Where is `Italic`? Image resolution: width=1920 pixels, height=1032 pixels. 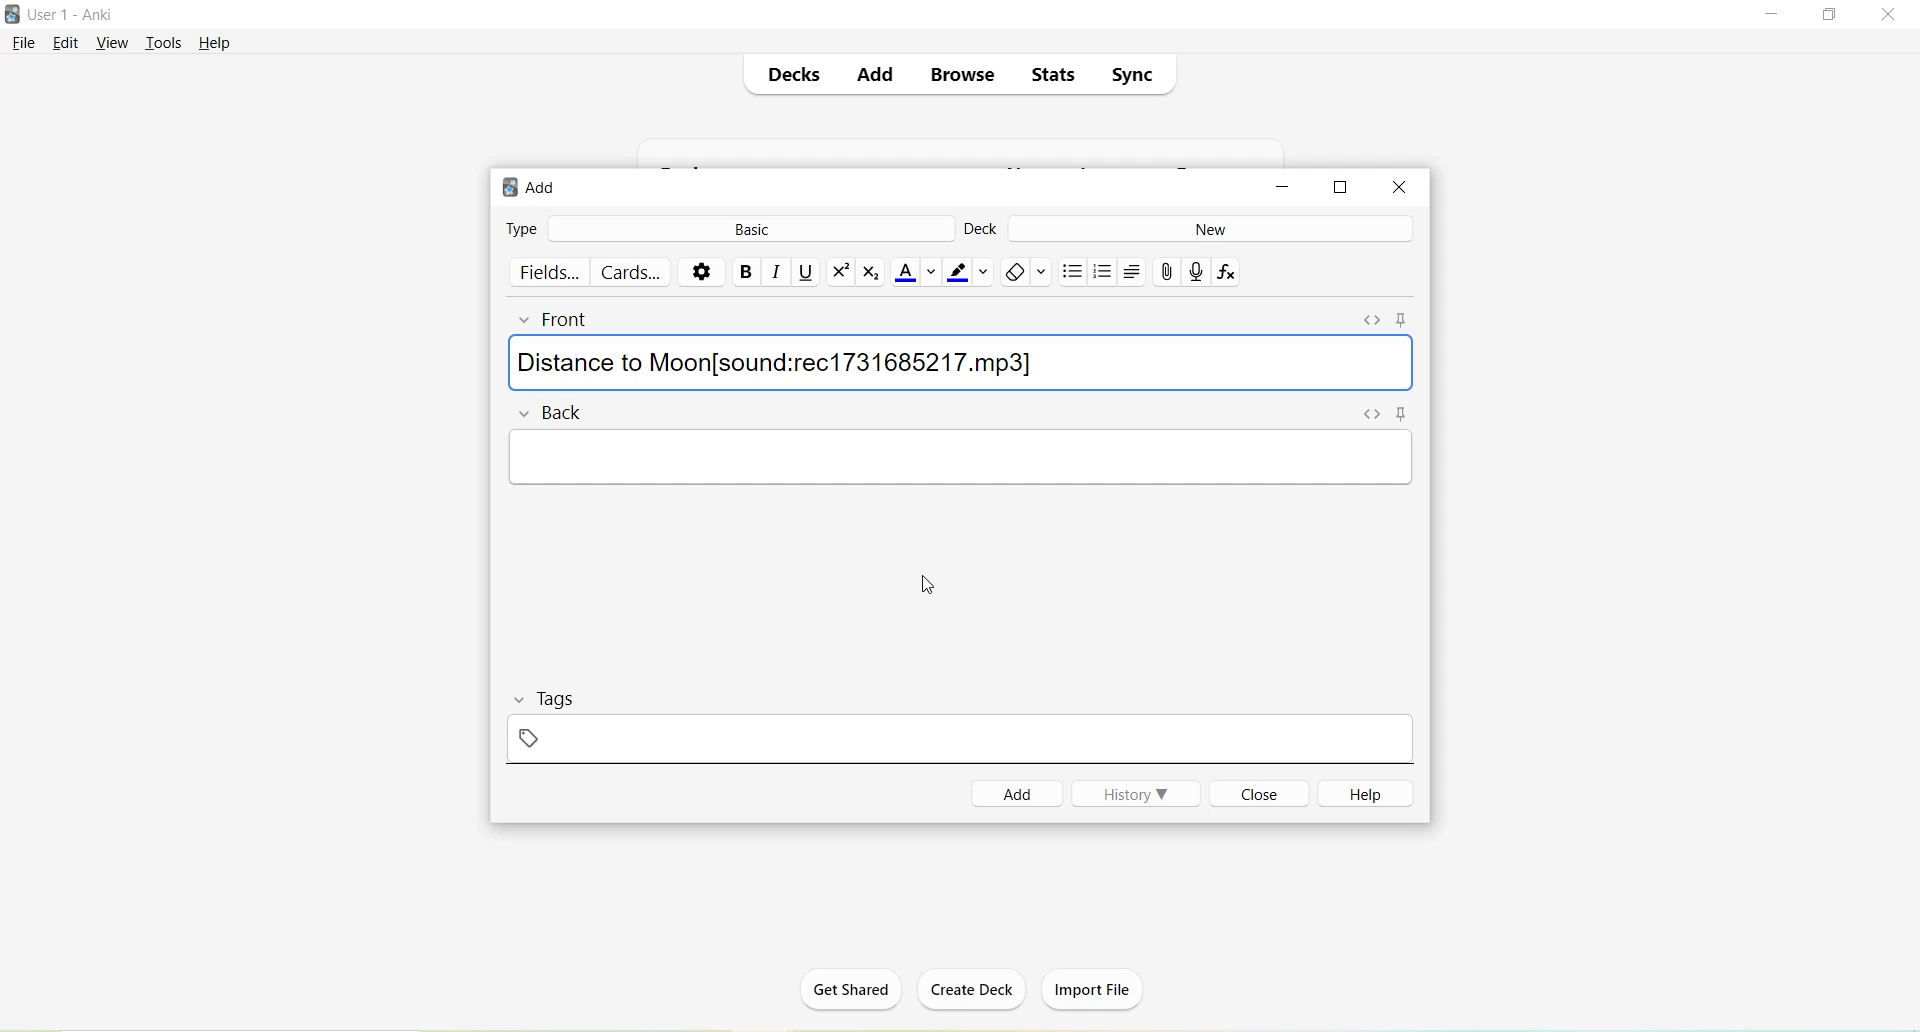
Italic is located at coordinates (777, 271).